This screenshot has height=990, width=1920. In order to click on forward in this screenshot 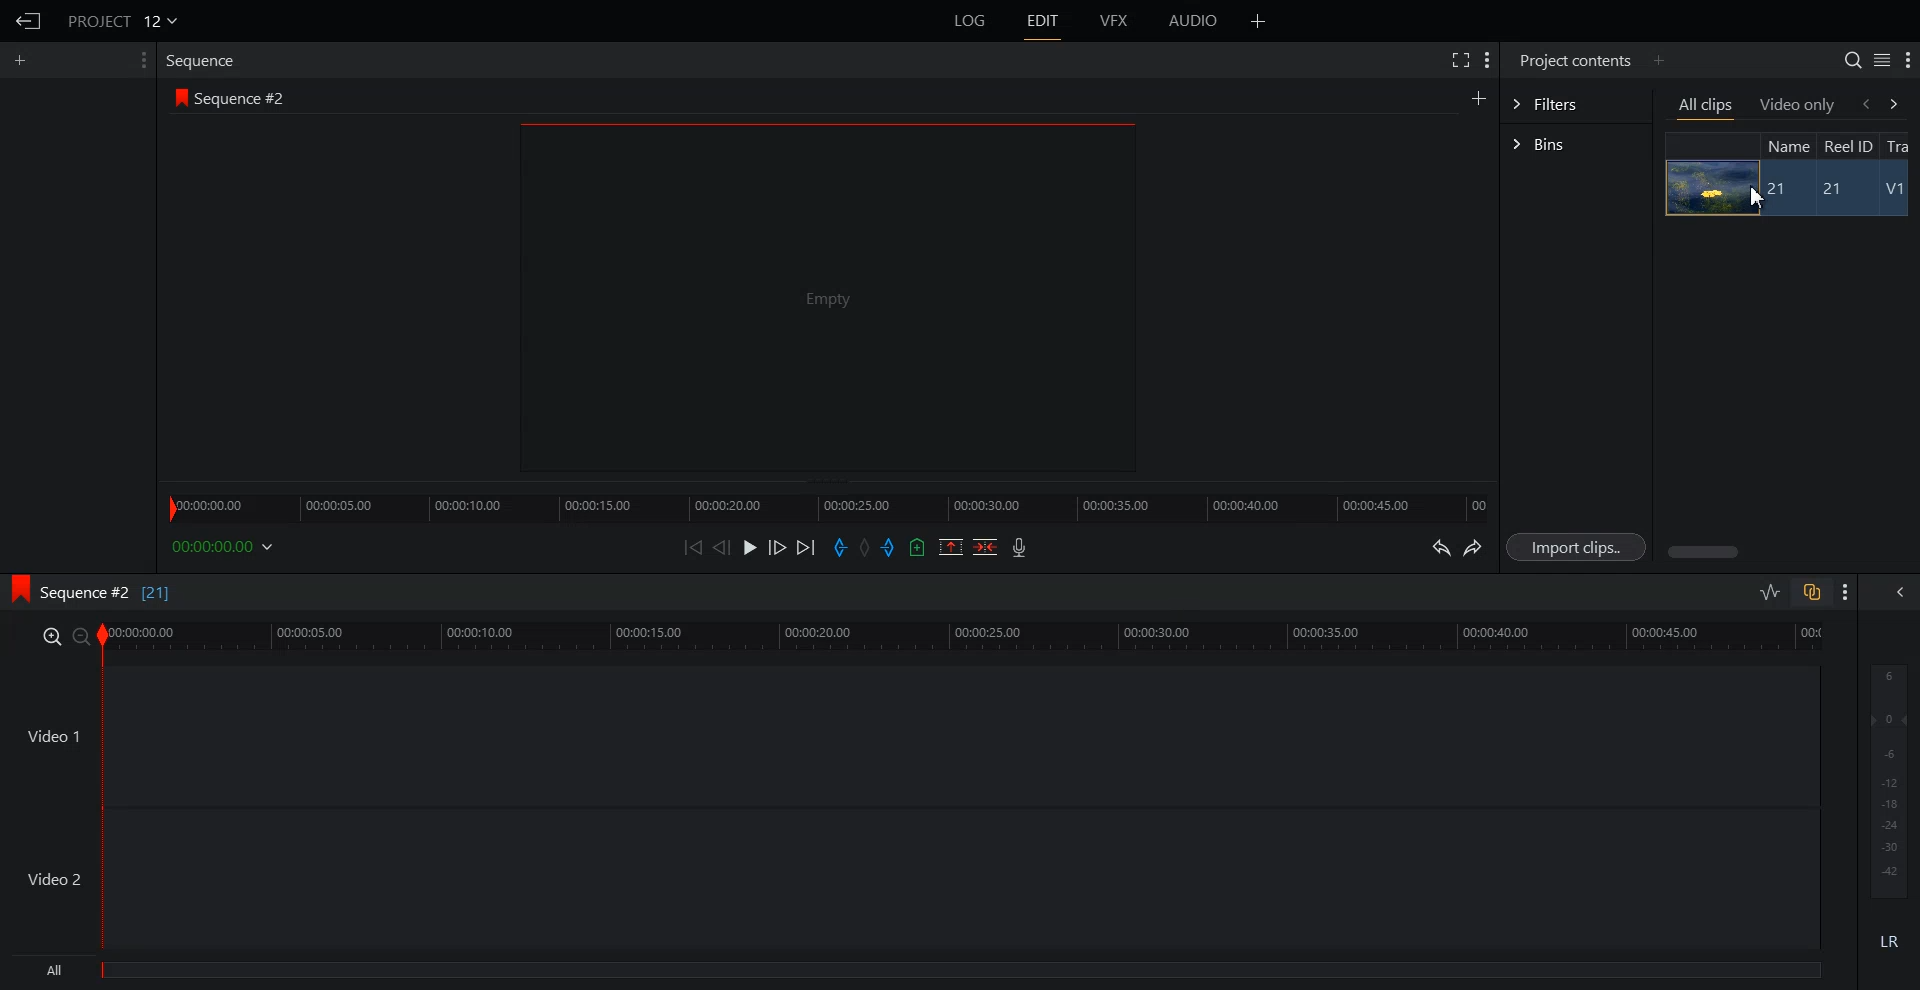, I will do `click(1898, 103)`.